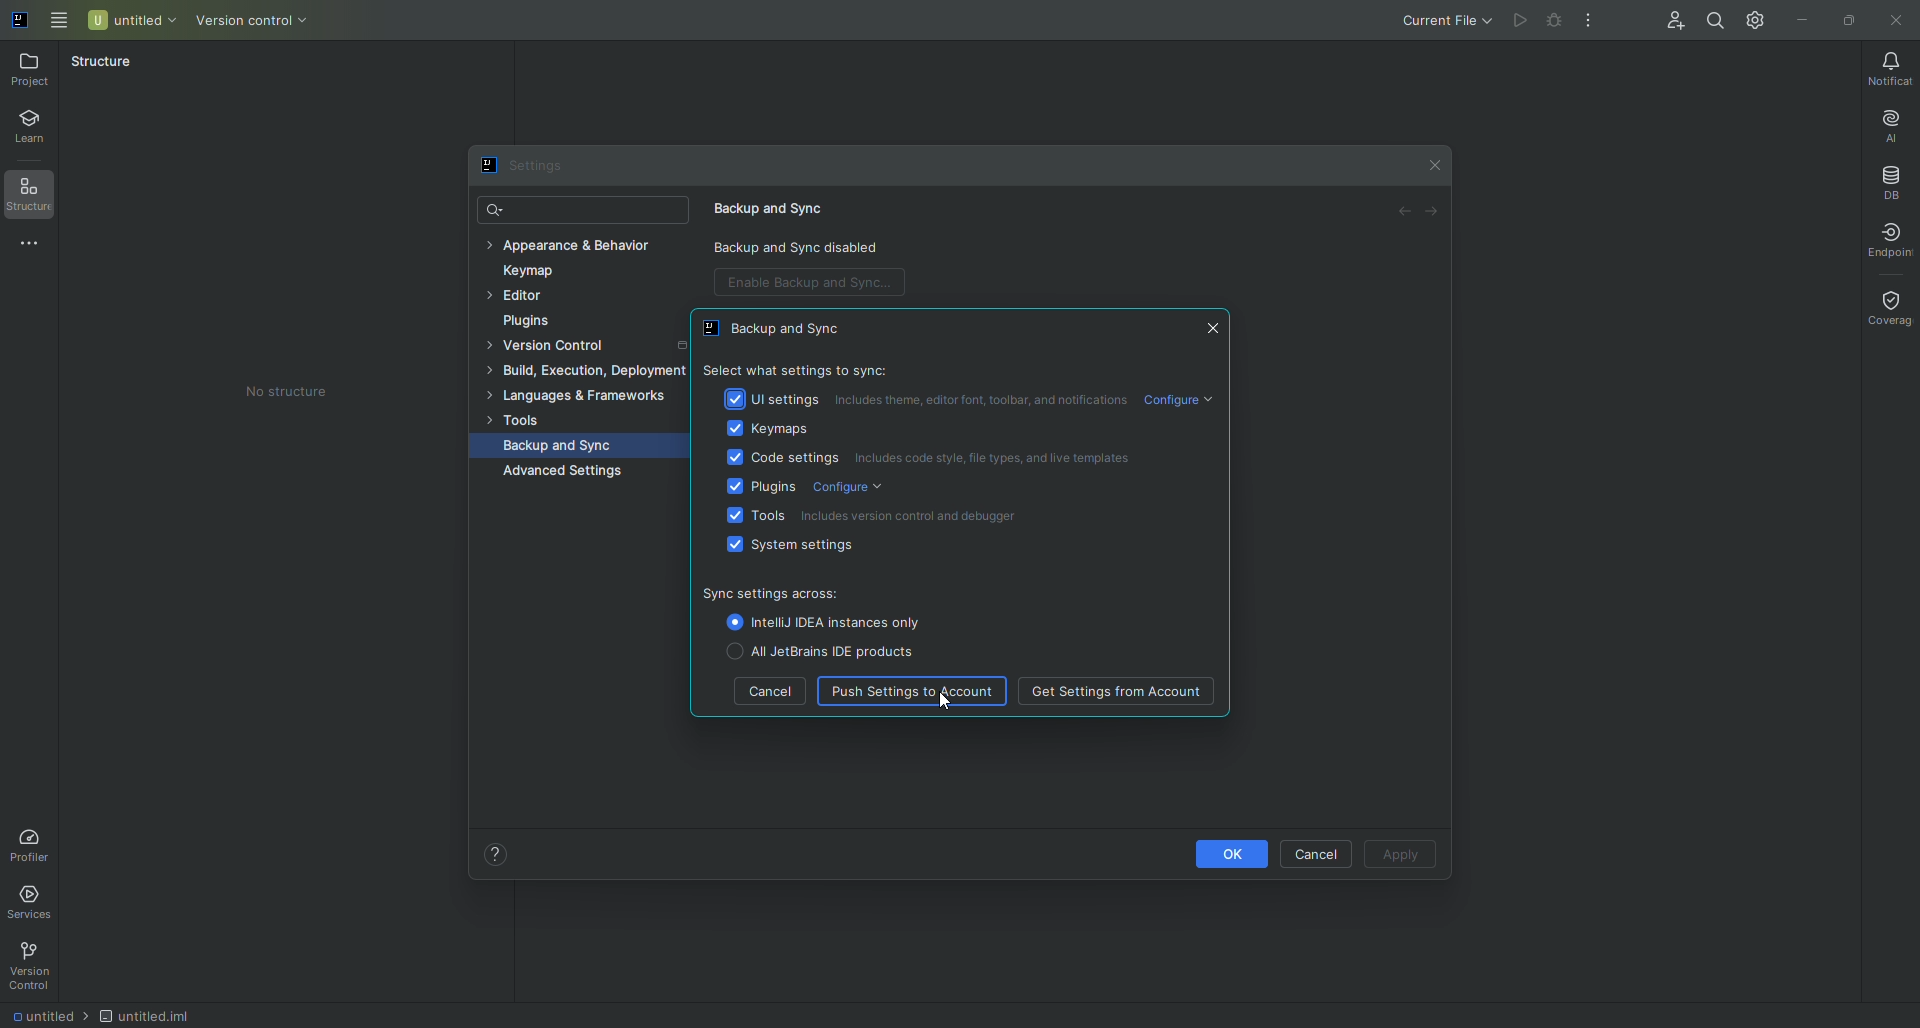  Describe the element at coordinates (587, 397) in the screenshot. I see `Languages and Frameworks` at that location.